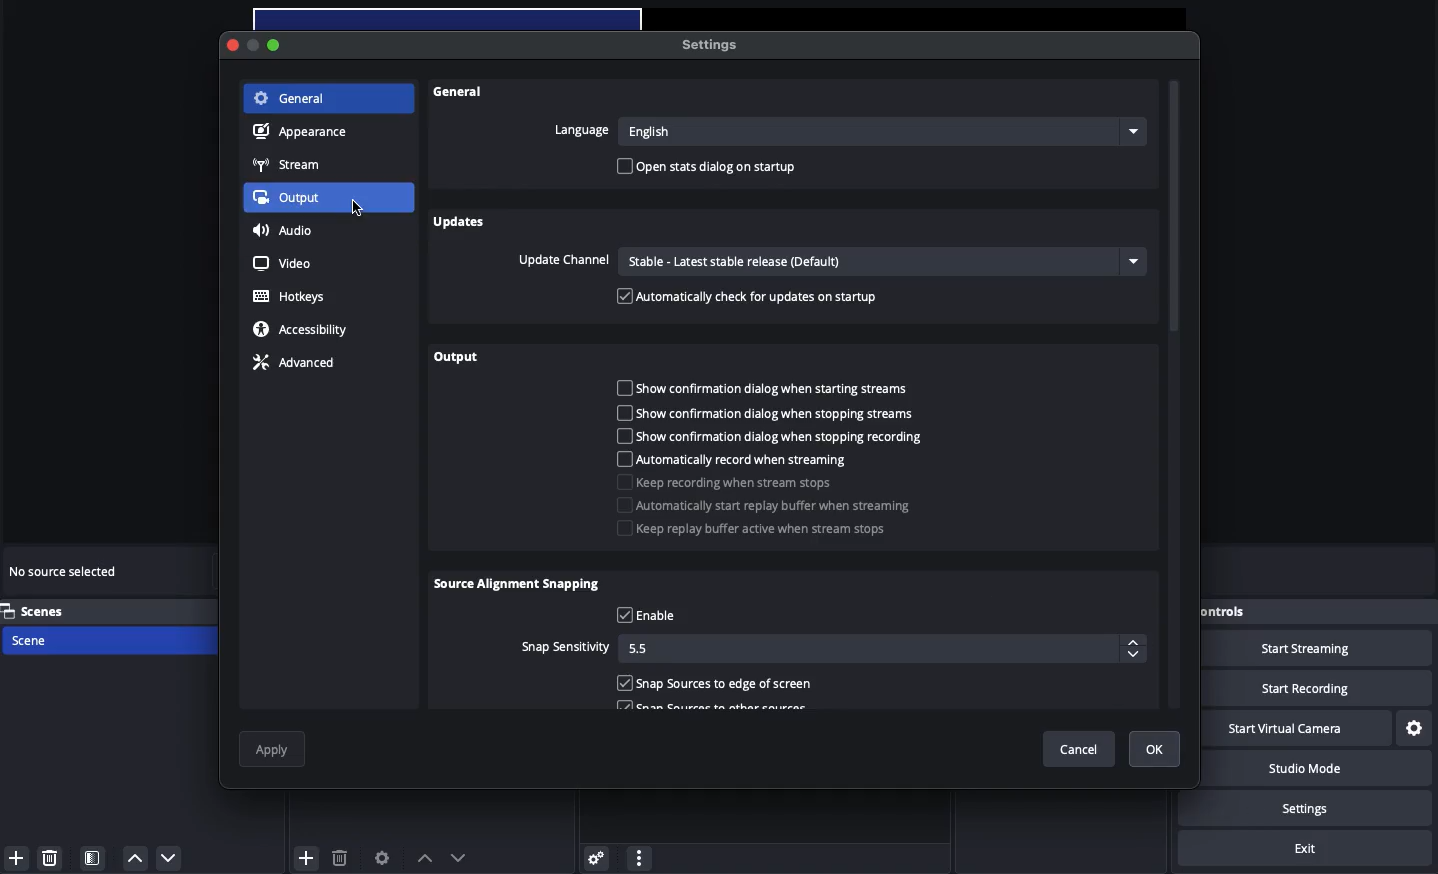  Describe the element at coordinates (47, 611) in the screenshot. I see `Scenes` at that location.